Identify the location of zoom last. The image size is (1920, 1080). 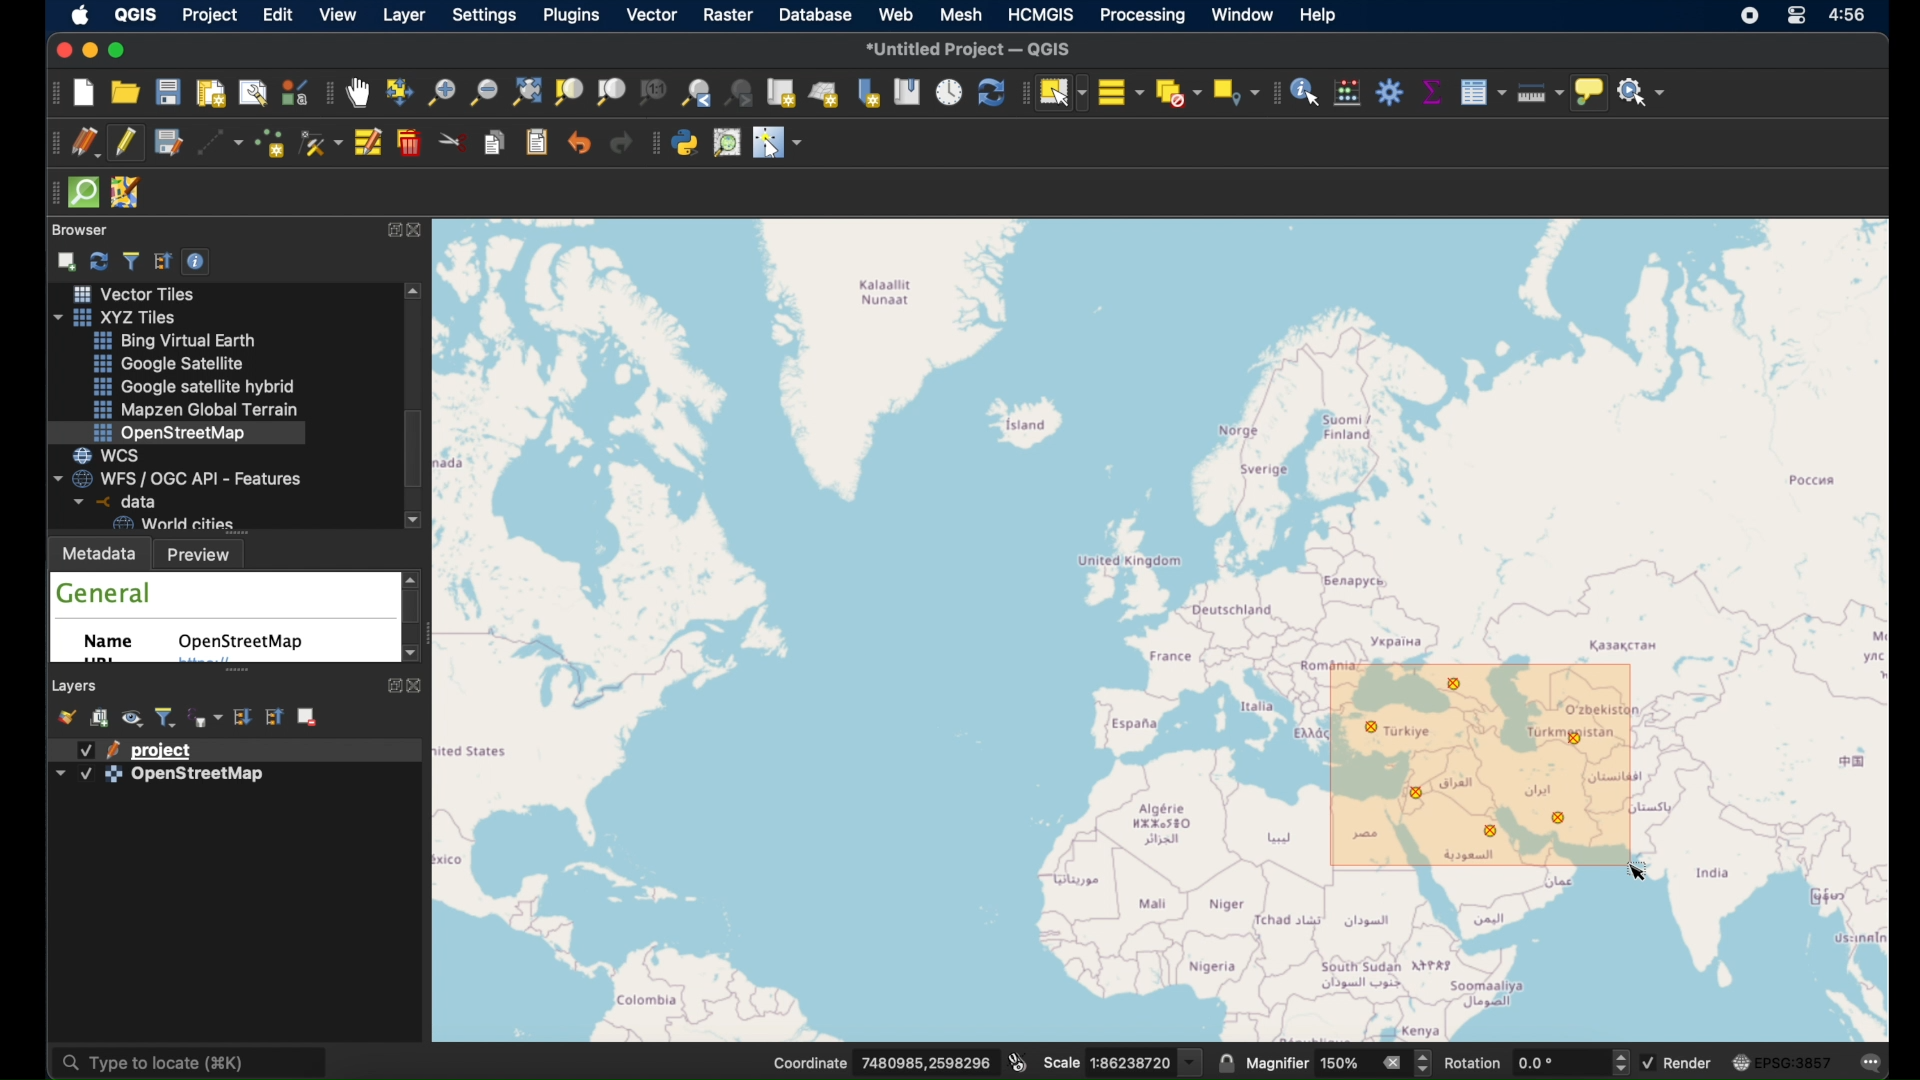
(692, 92).